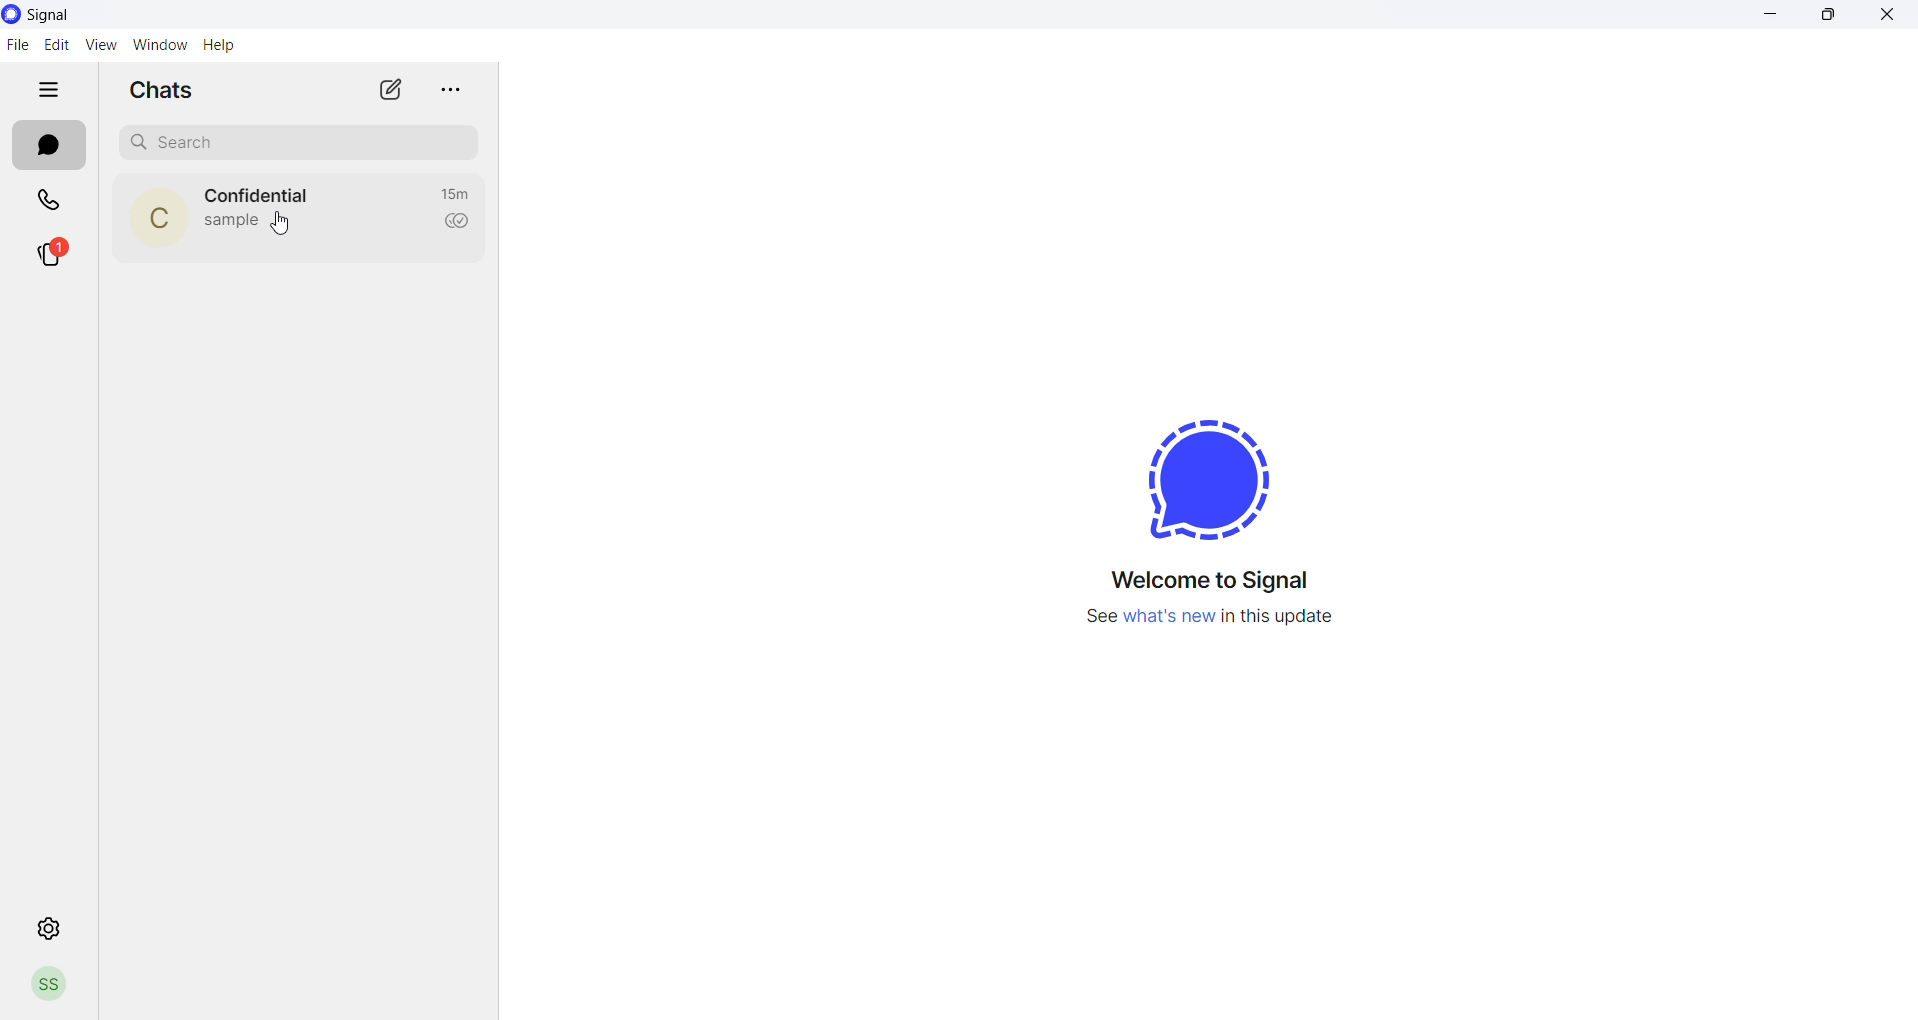  Describe the element at coordinates (51, 17) in the screenshot. I see `signal` at that location.